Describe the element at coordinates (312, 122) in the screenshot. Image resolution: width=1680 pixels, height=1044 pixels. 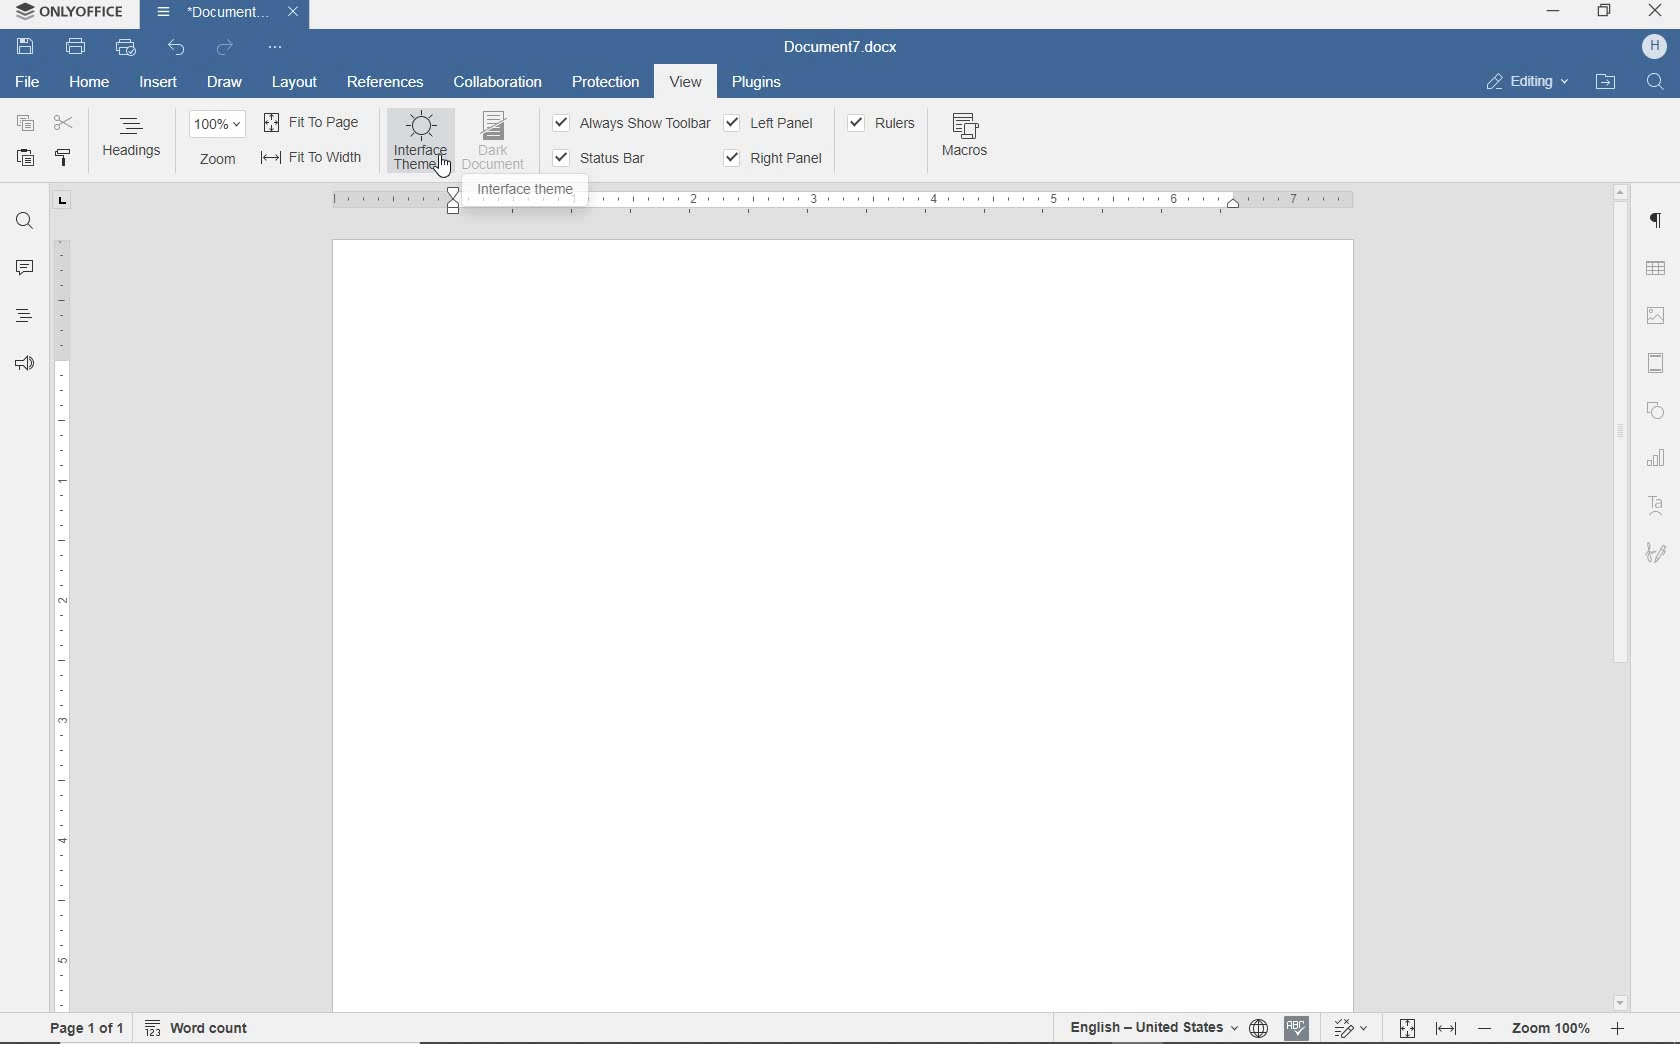
I see `FIT TO PAGE` at that location.